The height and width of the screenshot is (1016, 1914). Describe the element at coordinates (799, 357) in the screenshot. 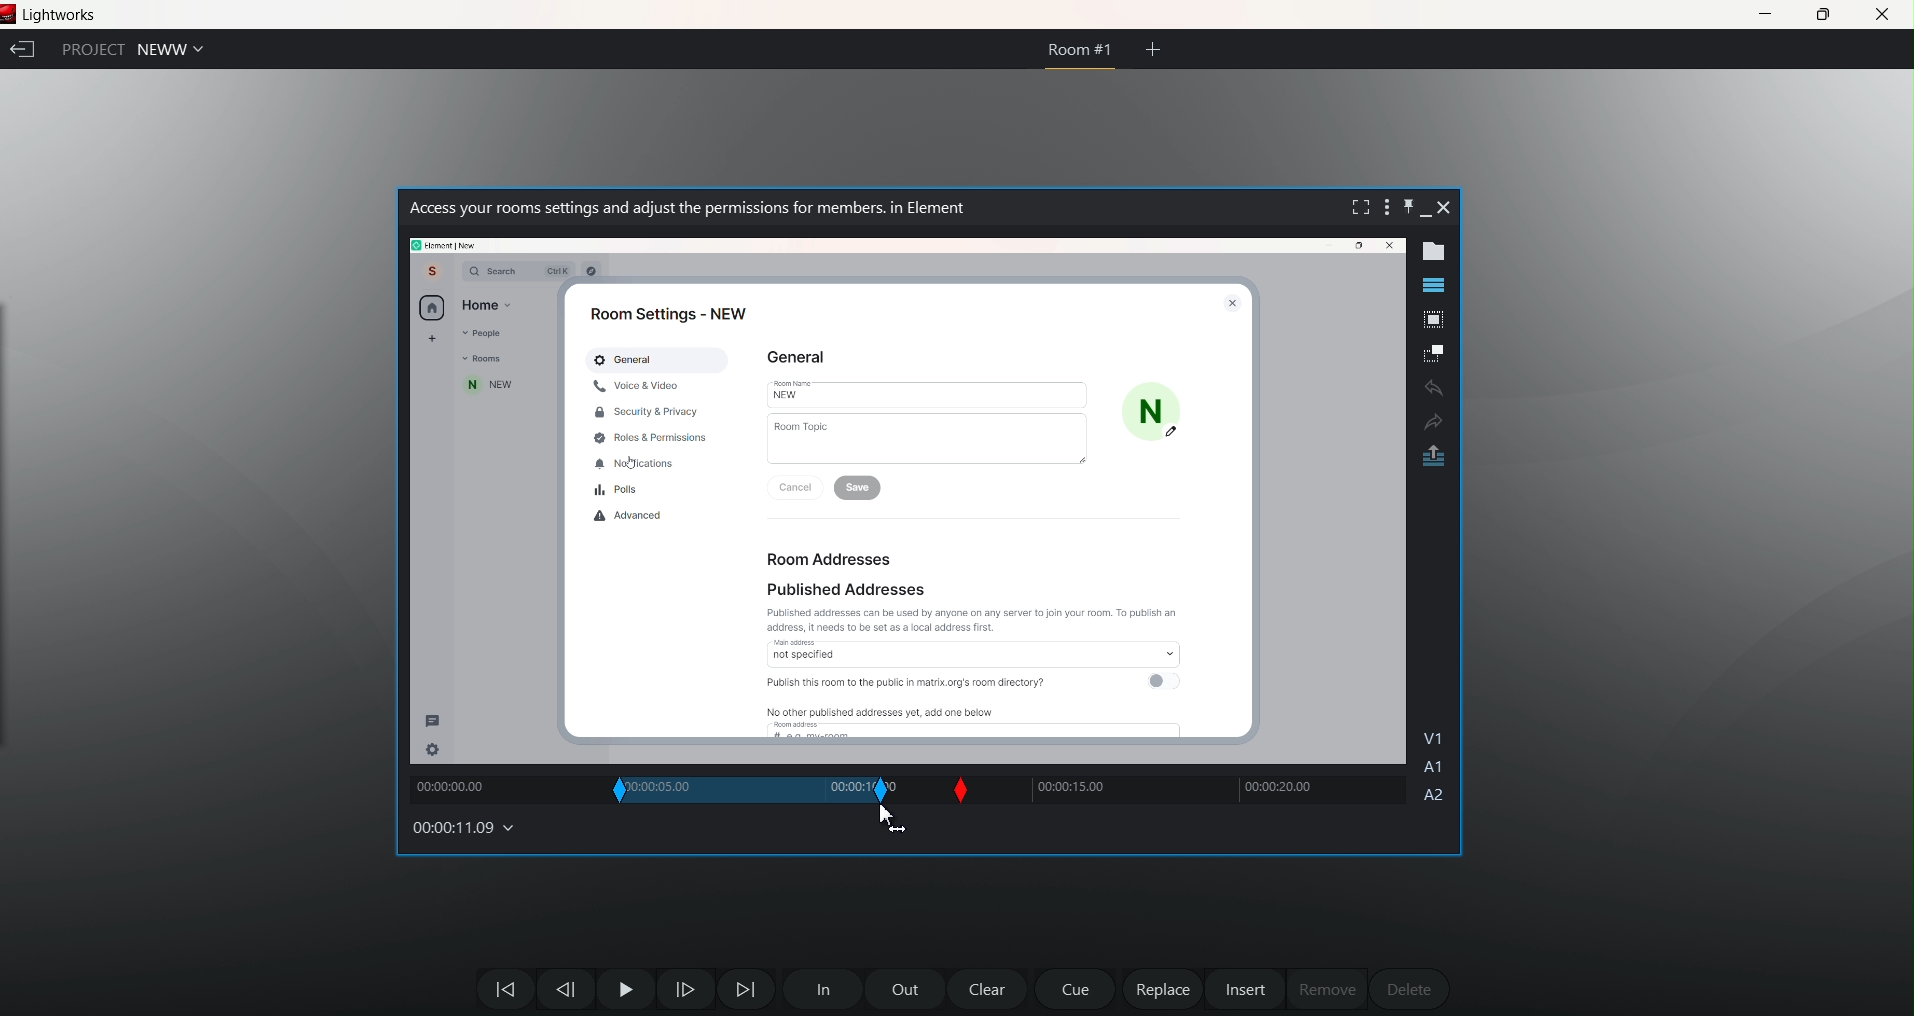

I see `General` at that location.